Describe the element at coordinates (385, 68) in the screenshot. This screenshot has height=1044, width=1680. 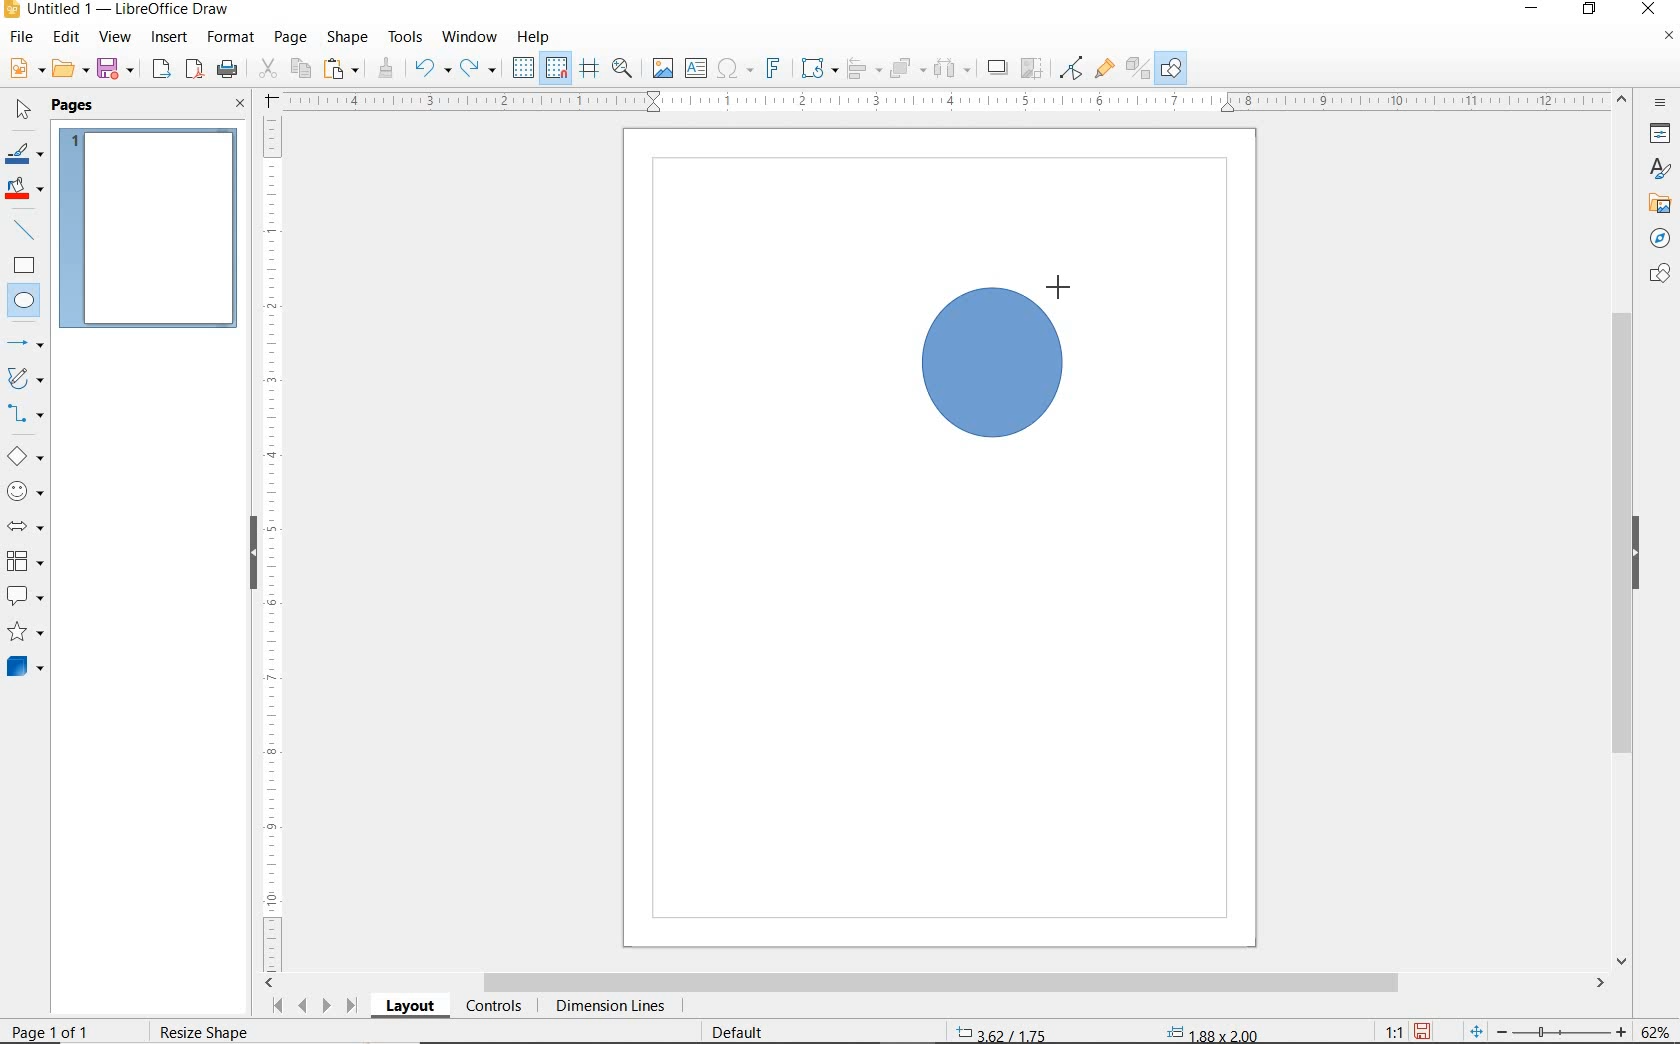
I see `CLONE FORMATTING` at that location.